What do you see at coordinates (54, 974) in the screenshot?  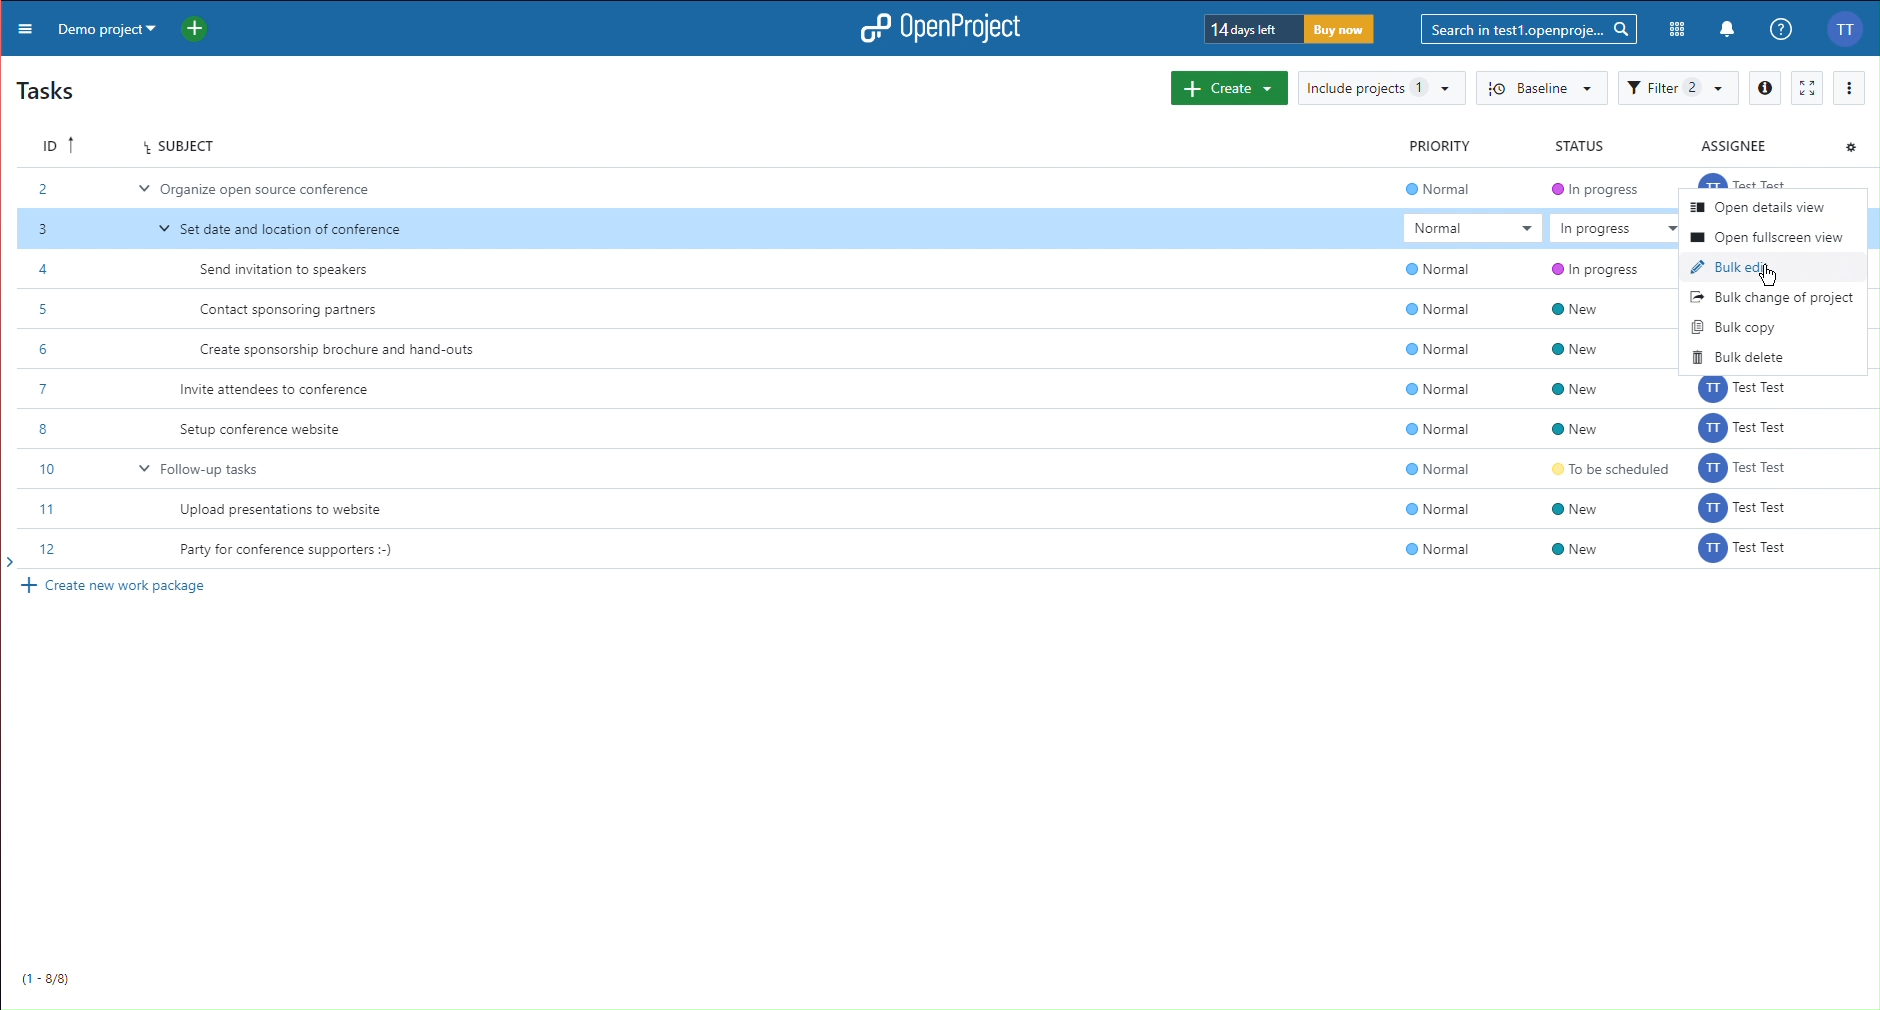 I see `1-8/8)` at bounding box center [54, 974].